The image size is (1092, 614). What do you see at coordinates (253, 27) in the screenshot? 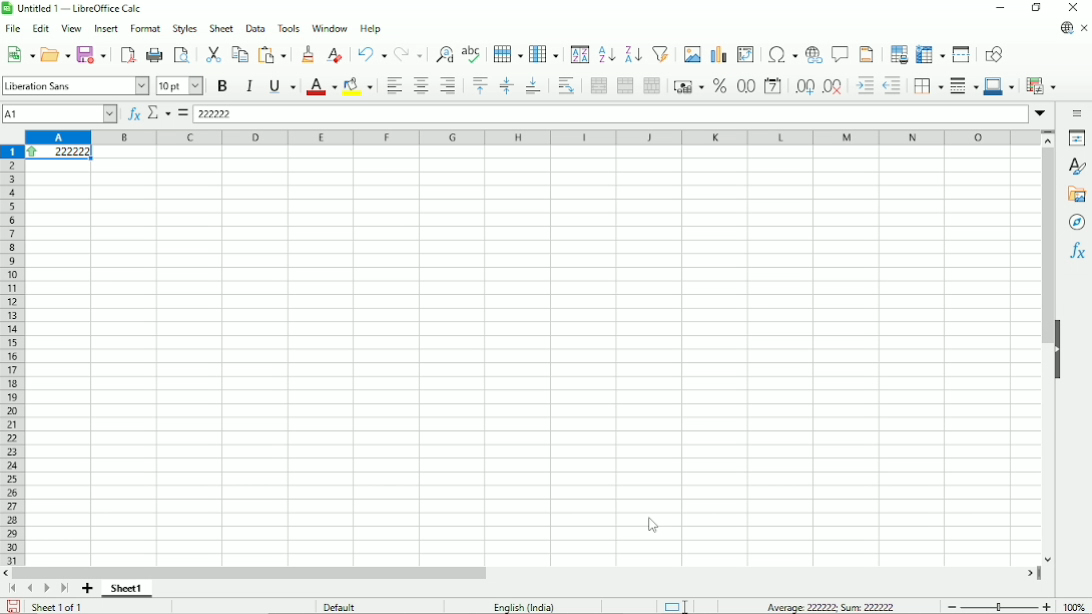
I see `Data` at bounding box center [253, 27].